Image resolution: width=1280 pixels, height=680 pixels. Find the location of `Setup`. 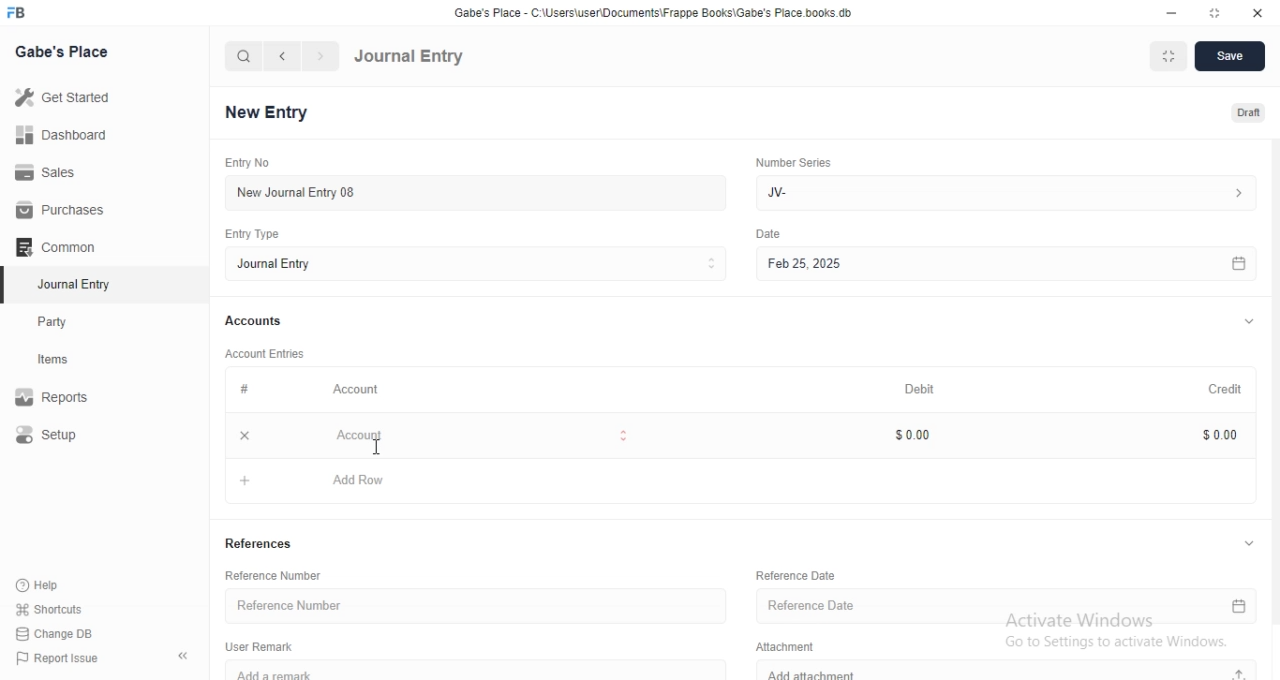

Setup is located at coordinates (68, 436).